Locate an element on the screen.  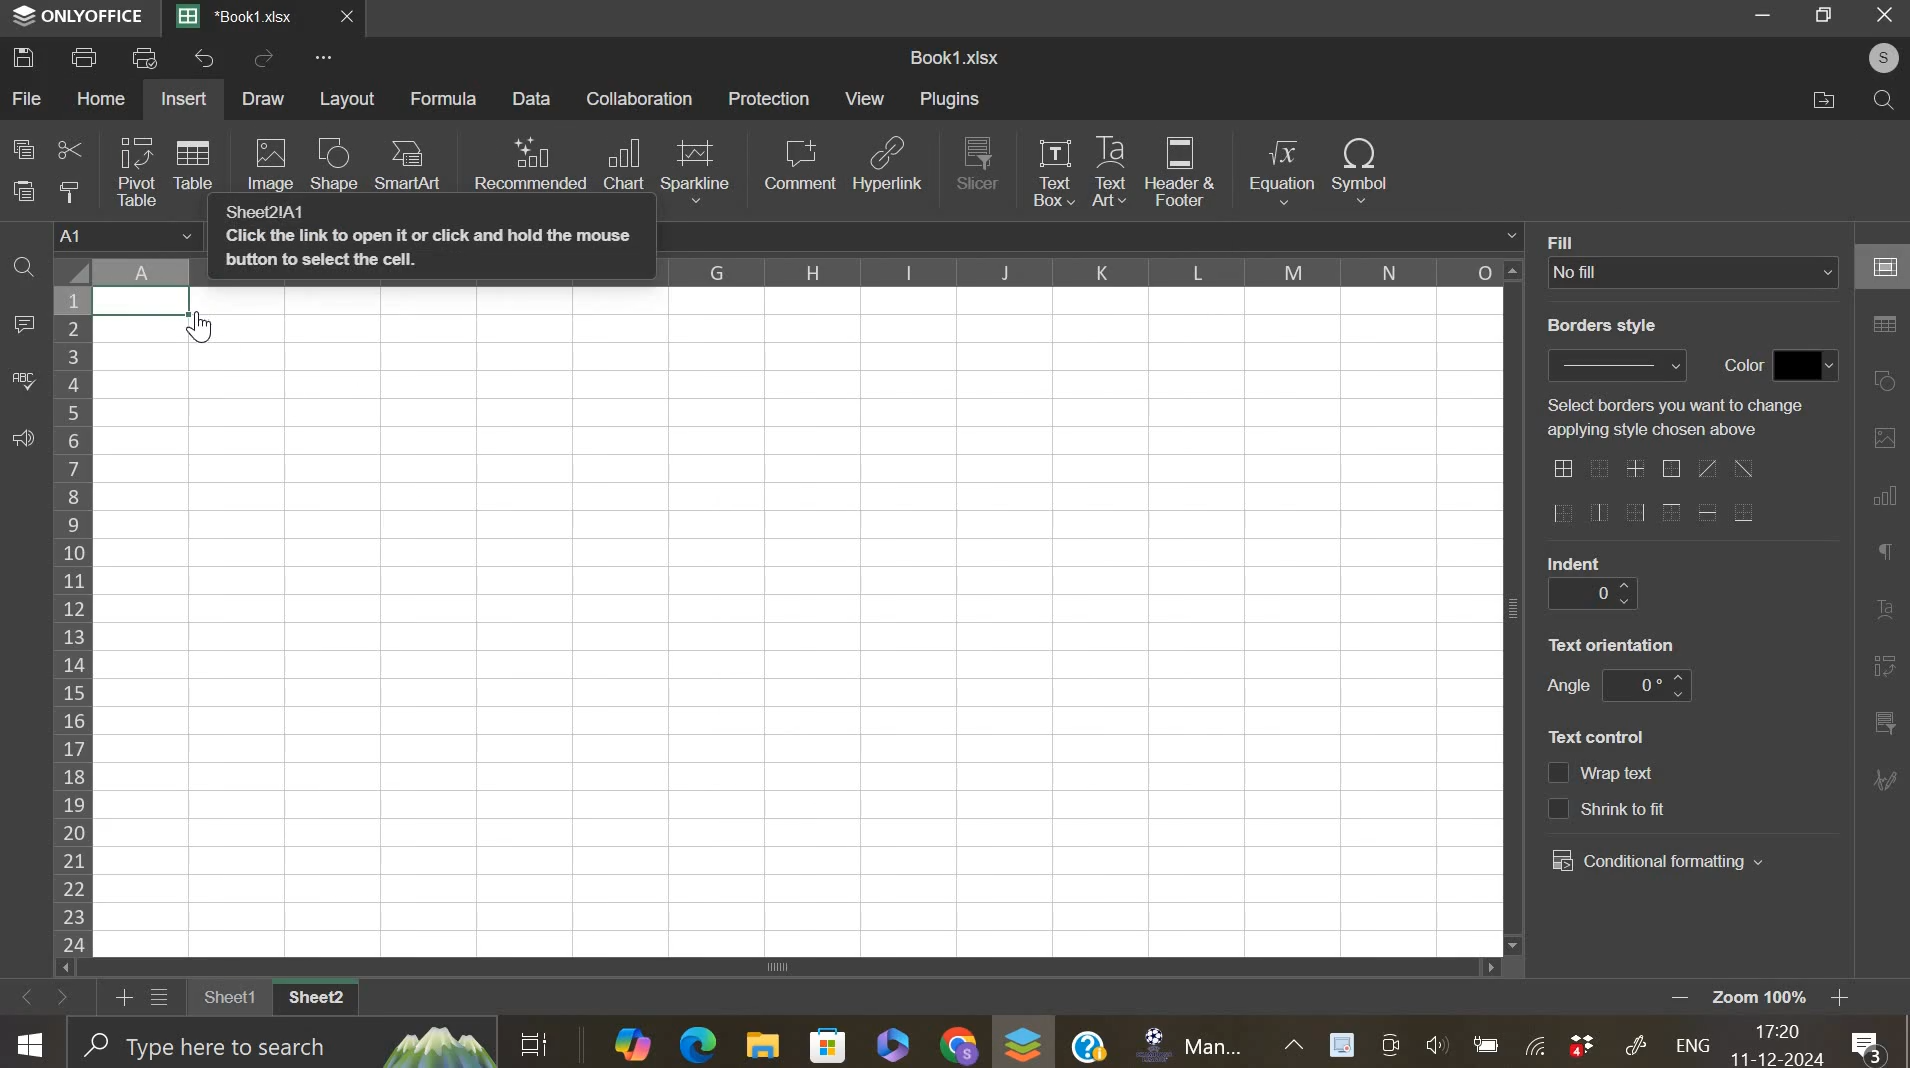
list sheets is located at coordinates (165, 999).